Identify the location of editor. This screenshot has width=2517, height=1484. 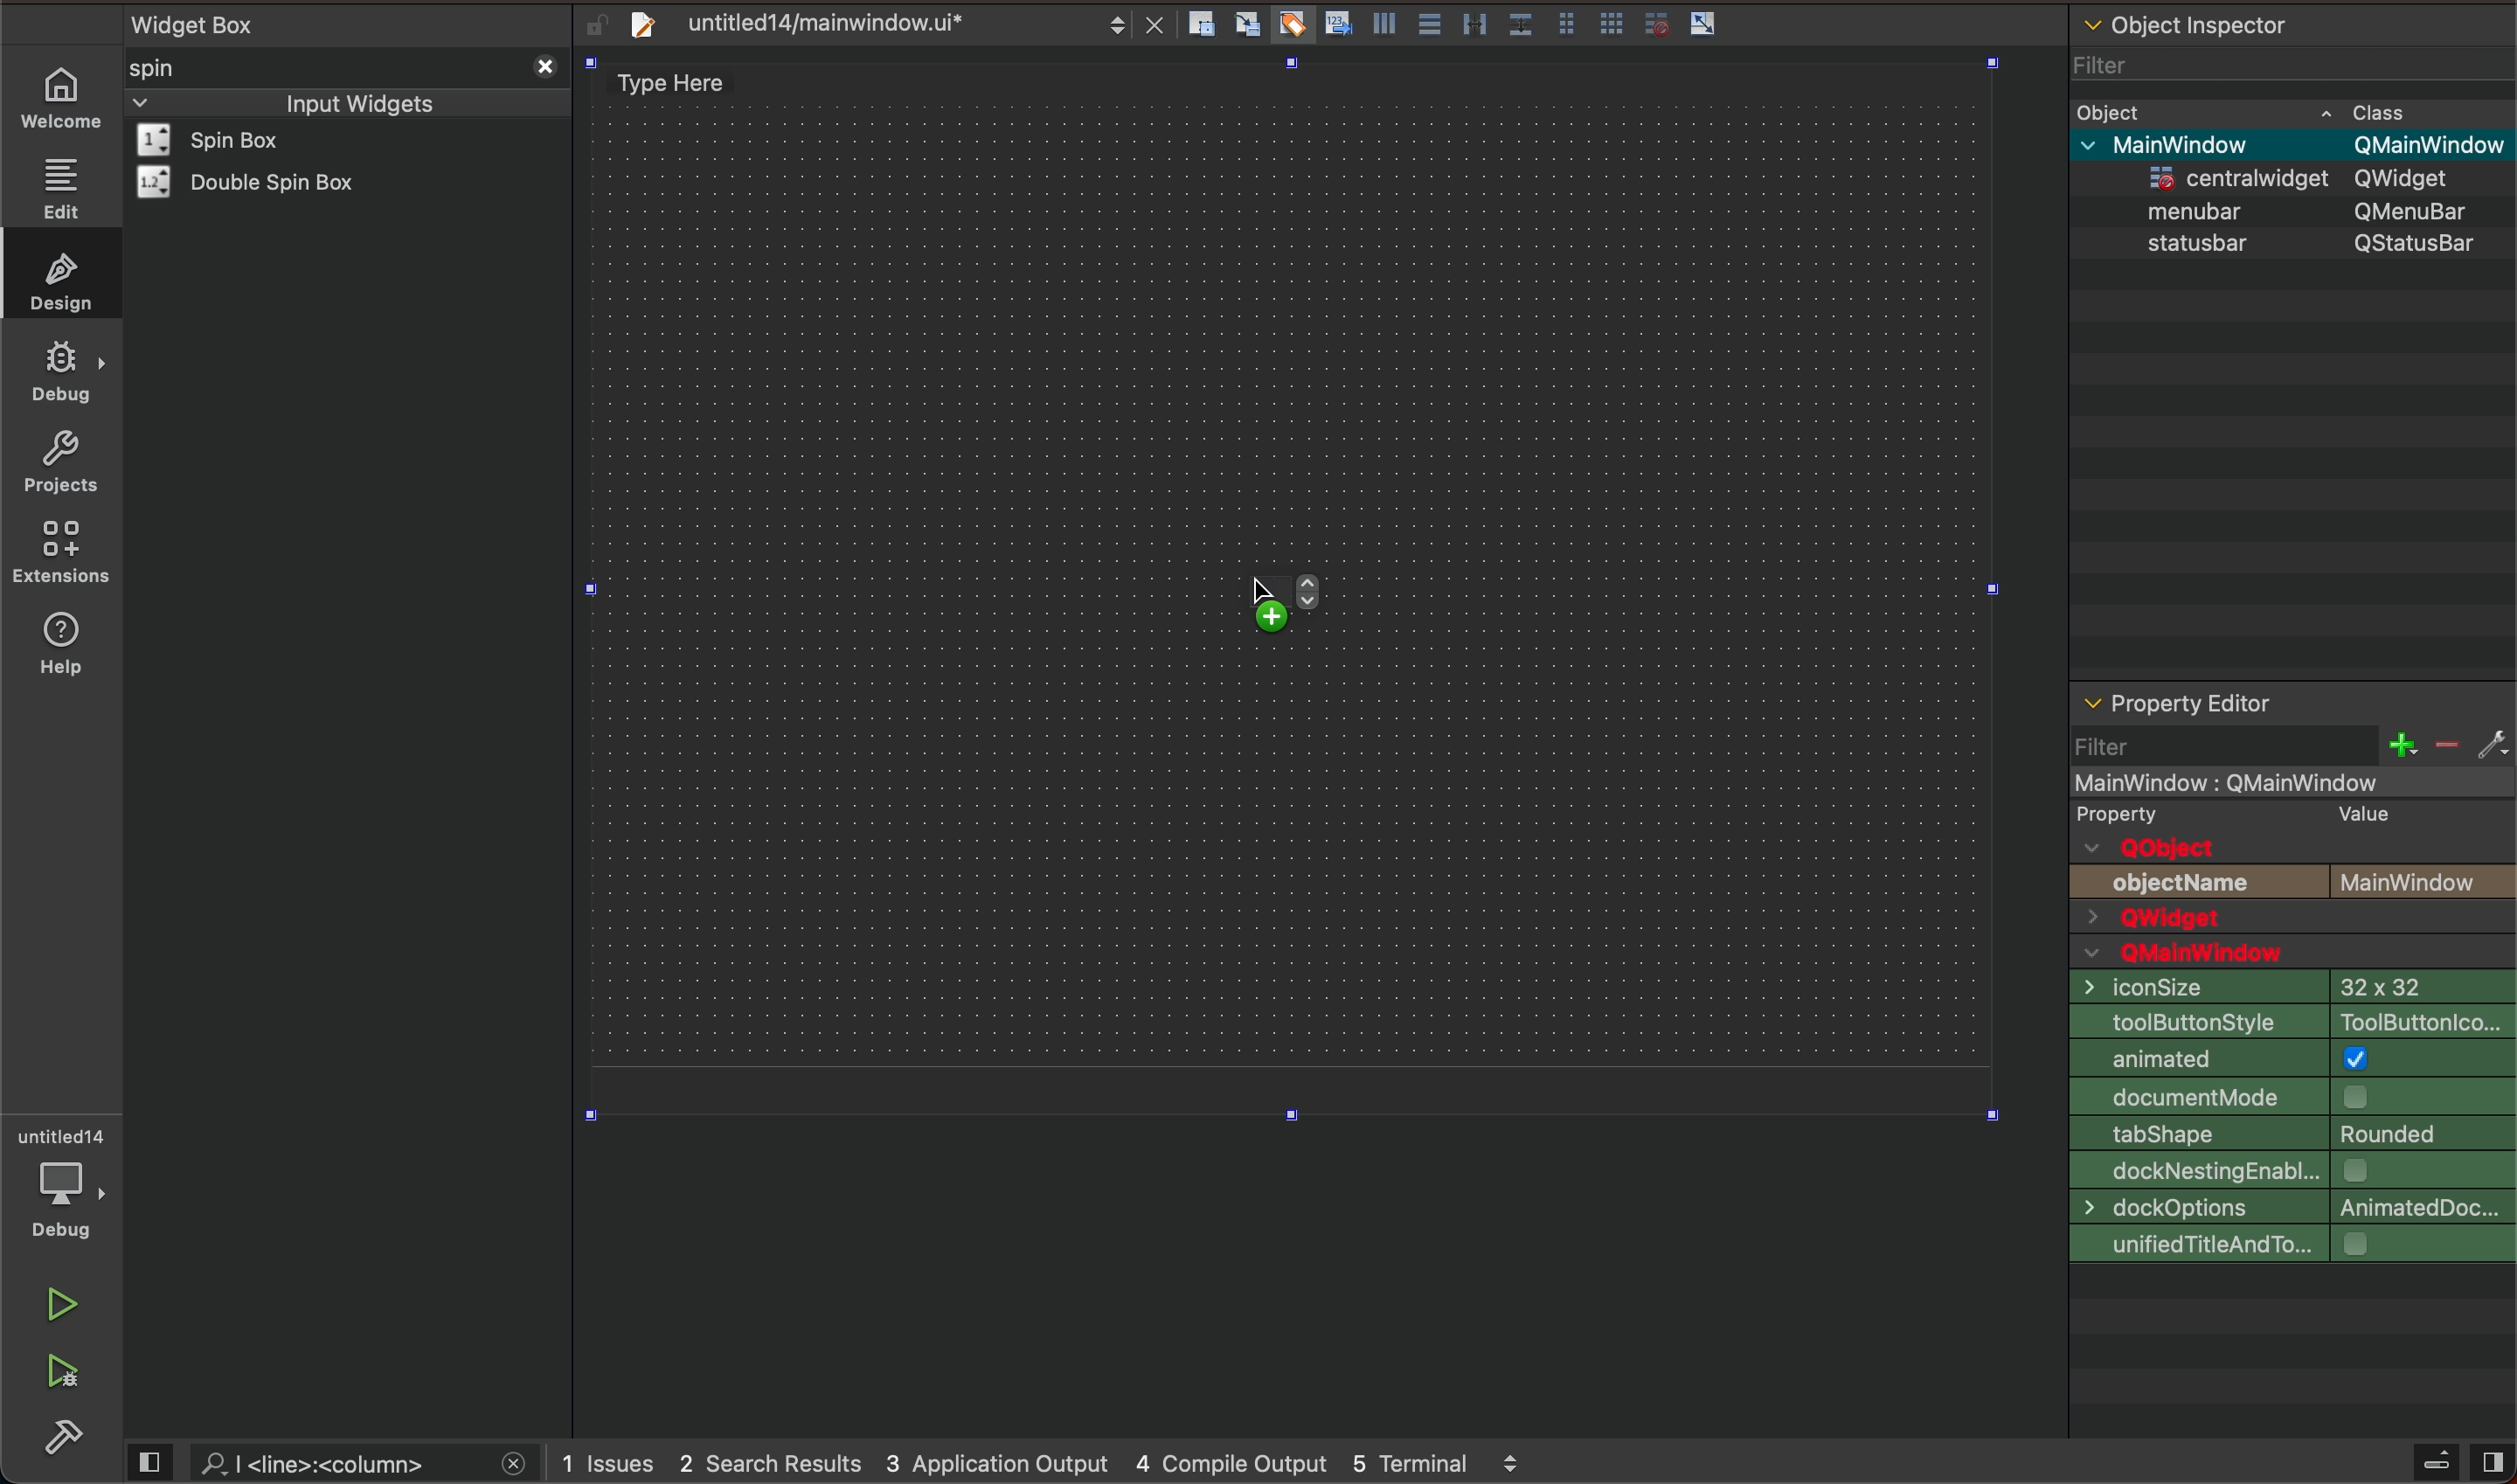
(2177, 704).